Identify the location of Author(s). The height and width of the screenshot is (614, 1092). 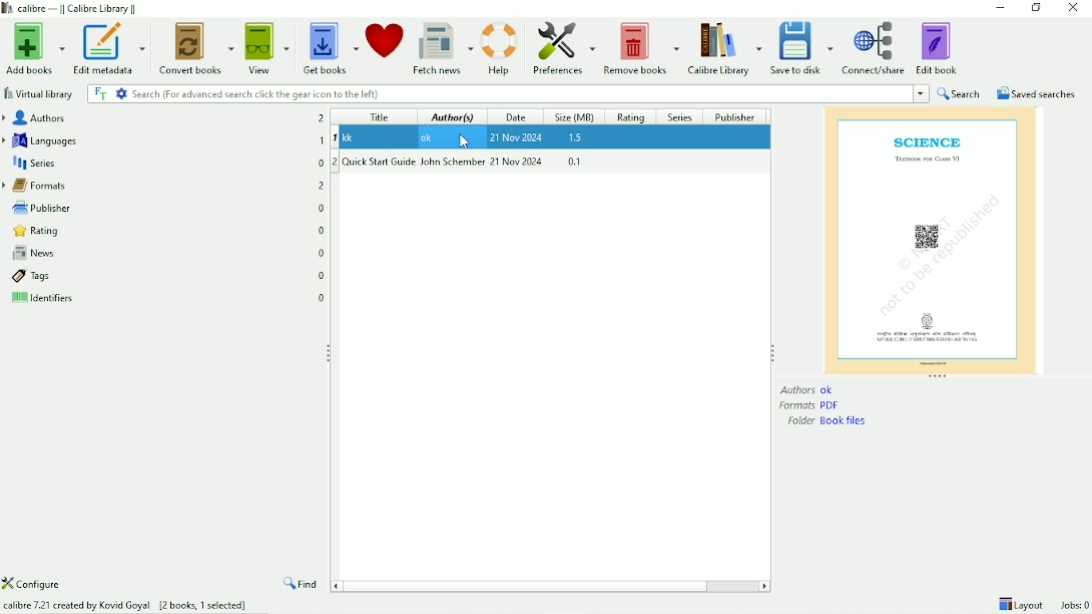
(453, 116).